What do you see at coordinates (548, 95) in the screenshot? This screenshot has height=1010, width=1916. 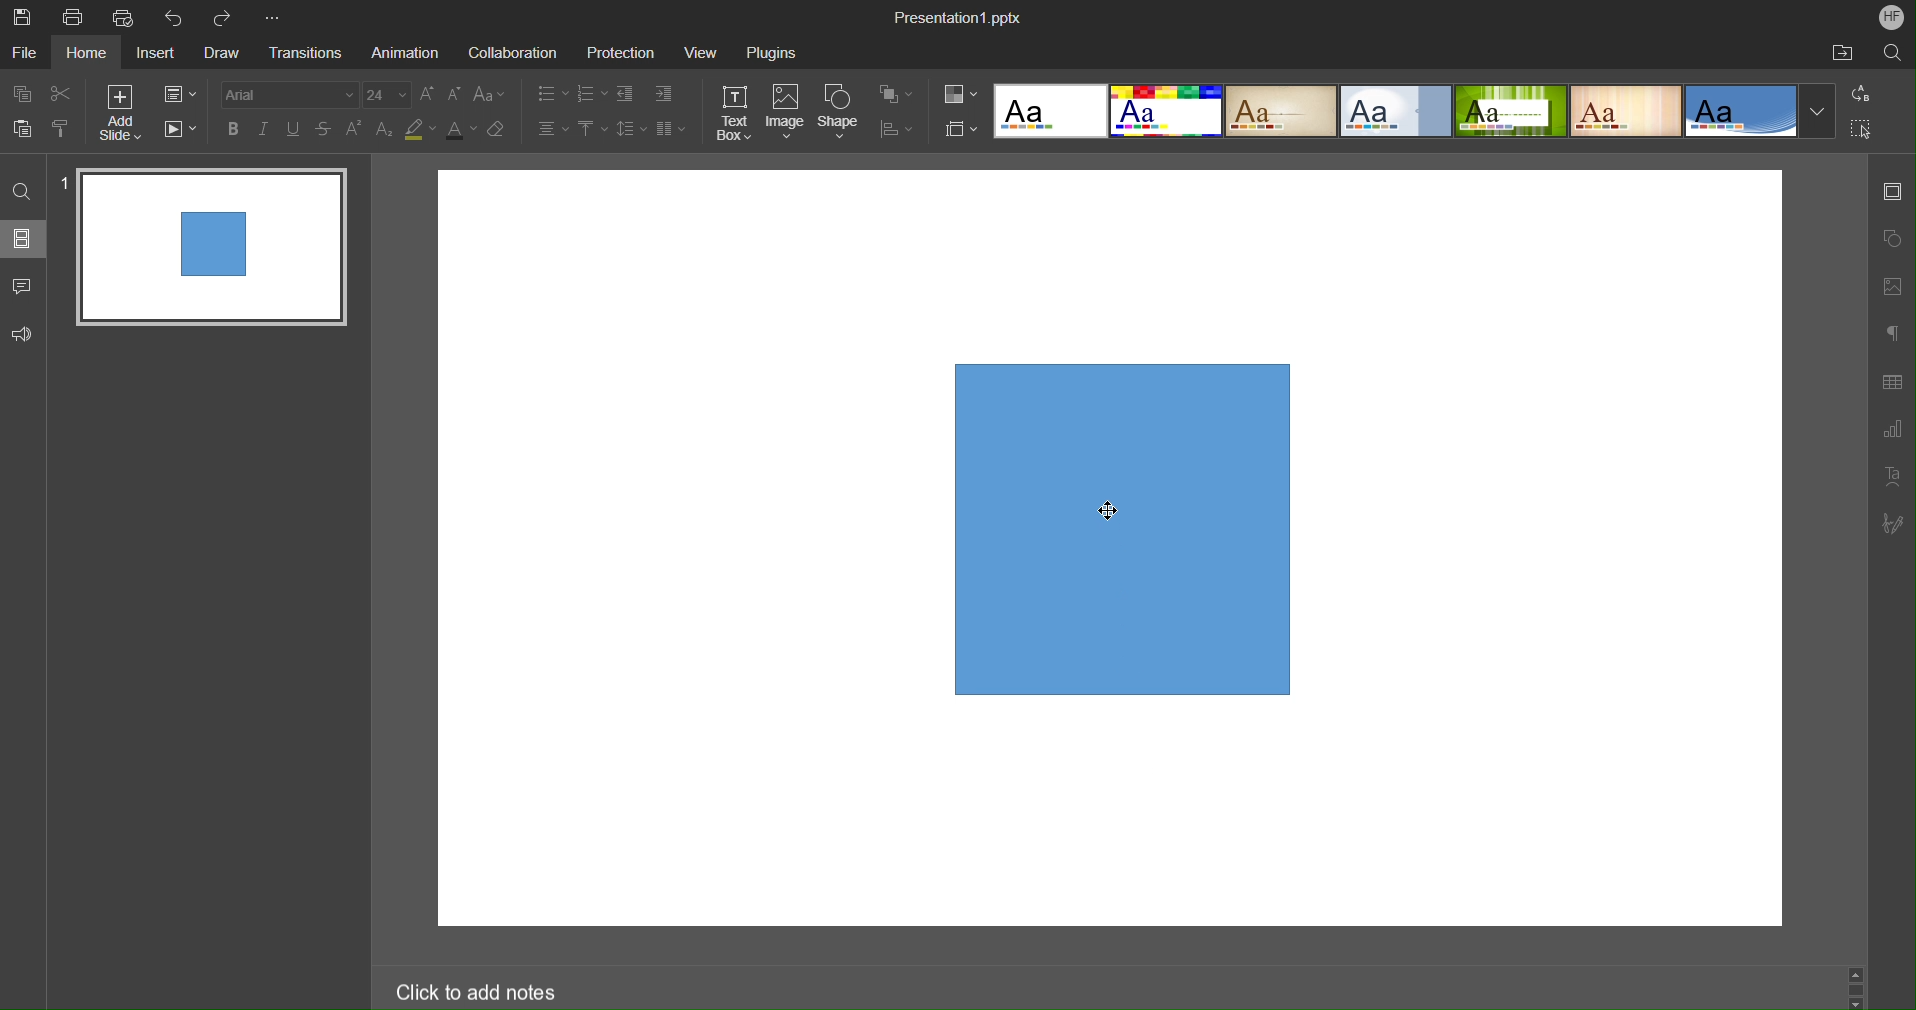 I see `Bullet List` at bounding box center [548, 95].